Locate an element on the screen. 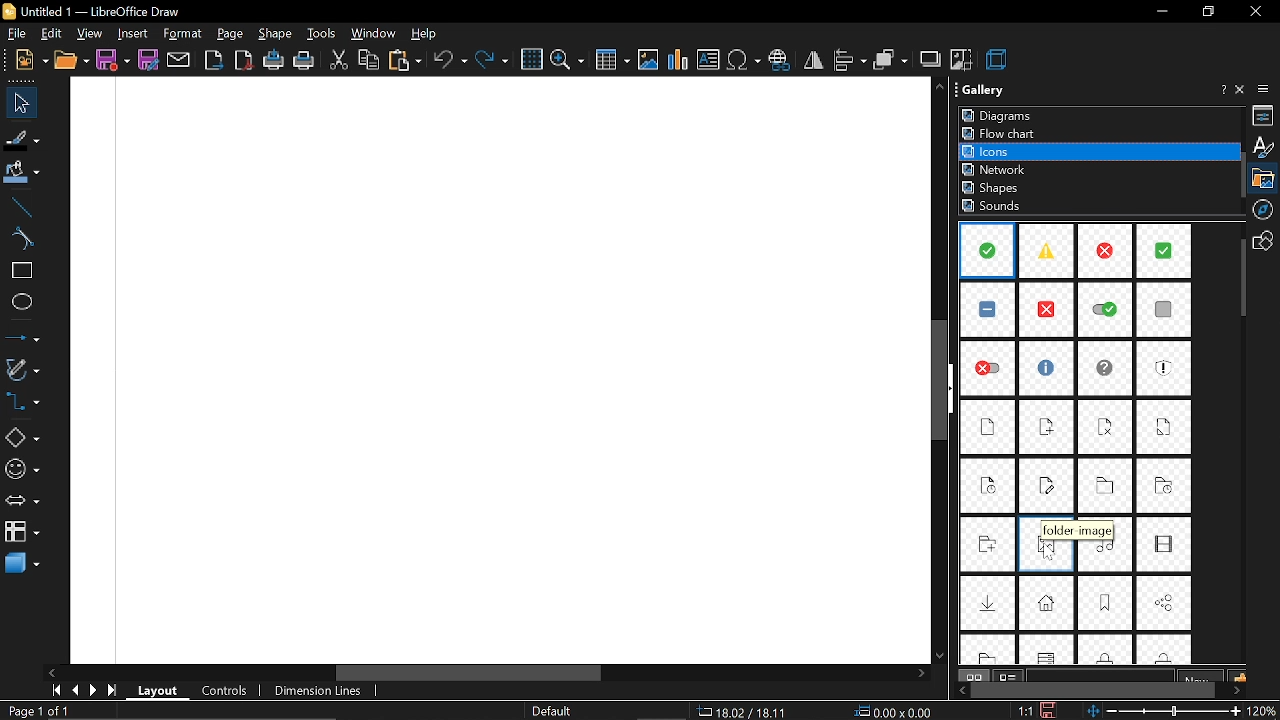 Image resolution: width=1280 pixels, height=720 pixels. print directly is located at coordinates (273, 61).